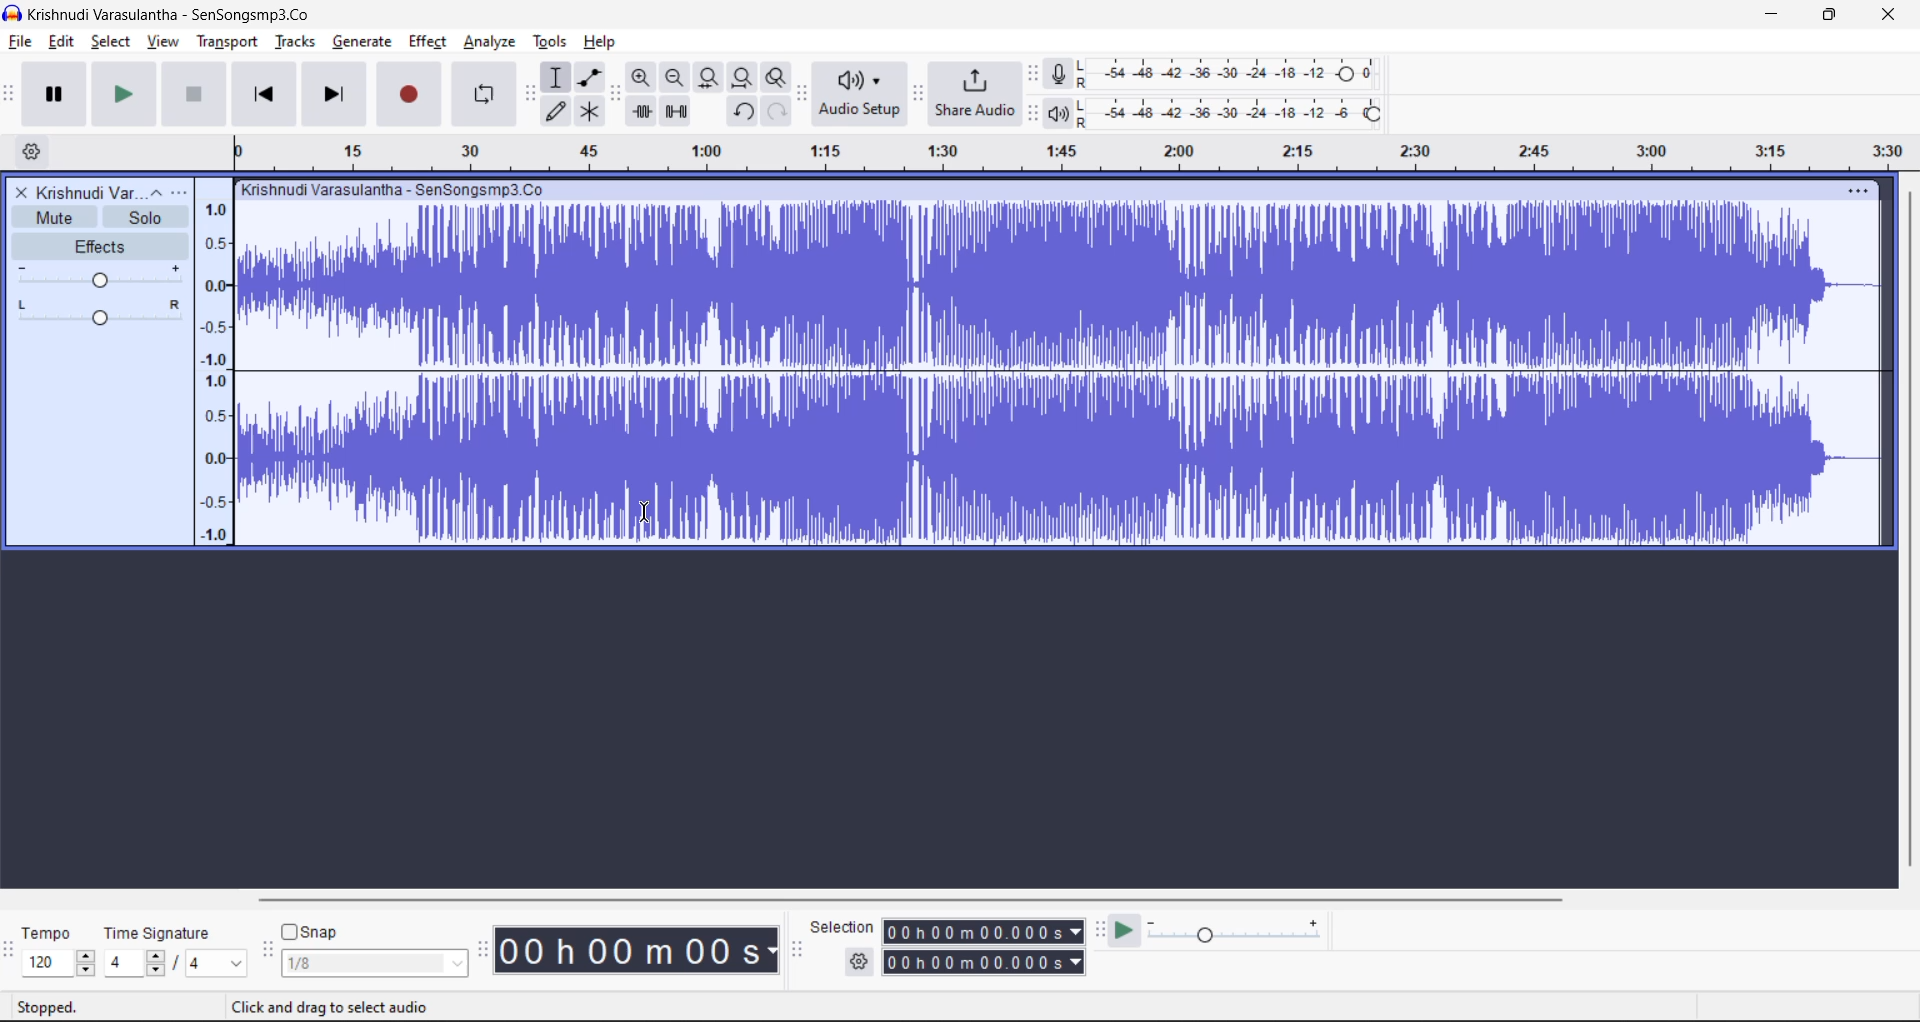 This screenshot has width=1920, height=1022. What do you see at coordinates (395, 190) in the screenshot?
I see `[ Krishnudi Varasulantha - SenSongsmp3.Co` at bounding box center [395, 190].